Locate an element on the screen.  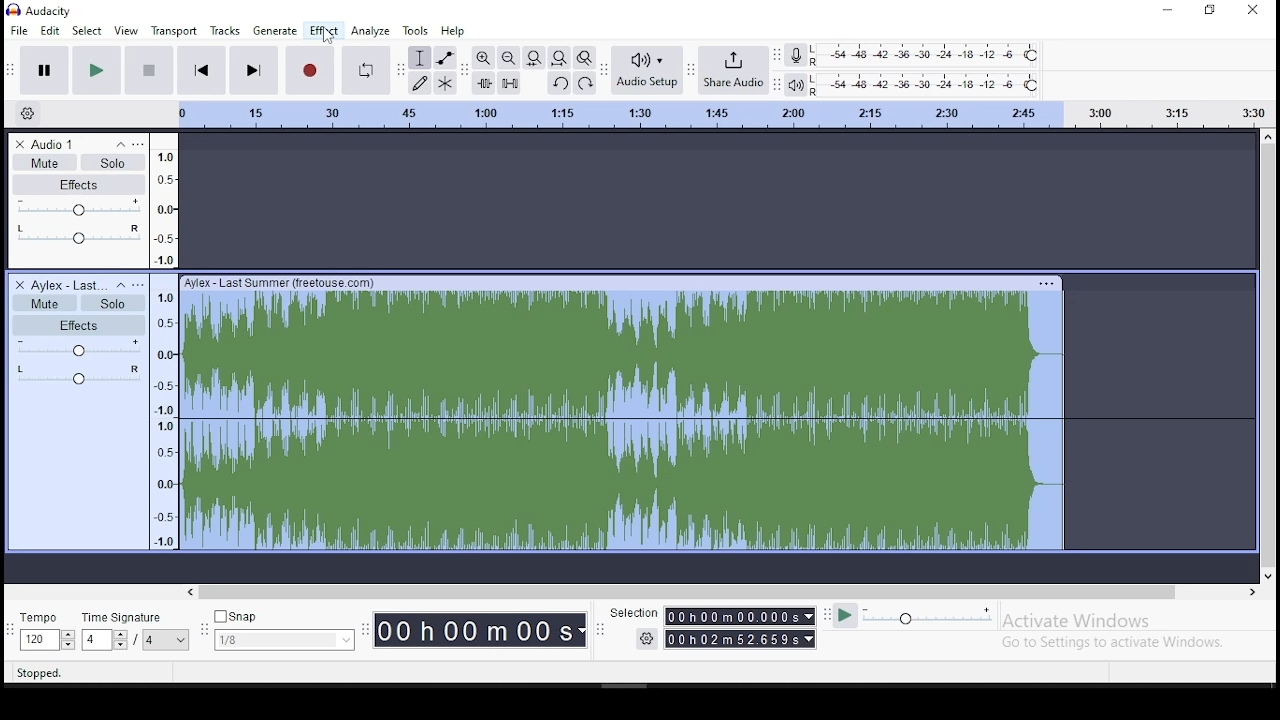
mute/unmute is located at coordinates (46, 302).